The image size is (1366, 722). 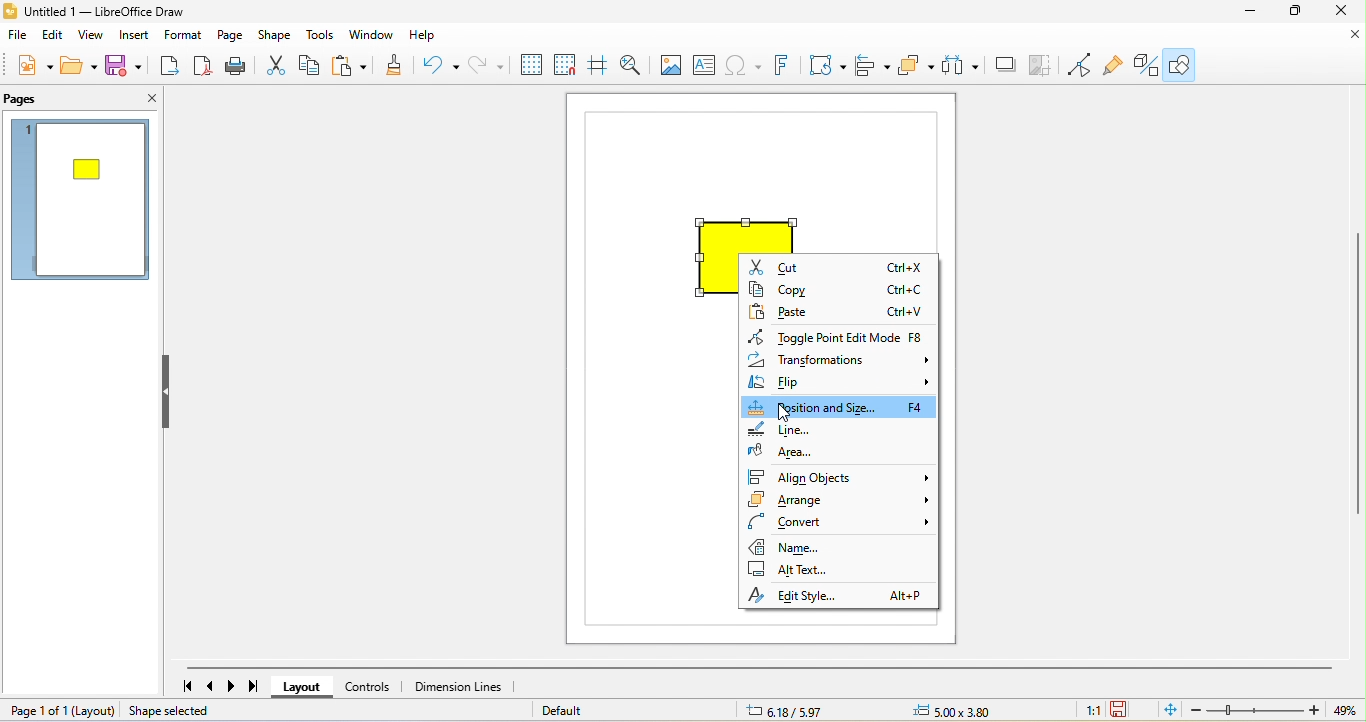 I want to click on 0.00 x0.00, so click(x=969, y=709).